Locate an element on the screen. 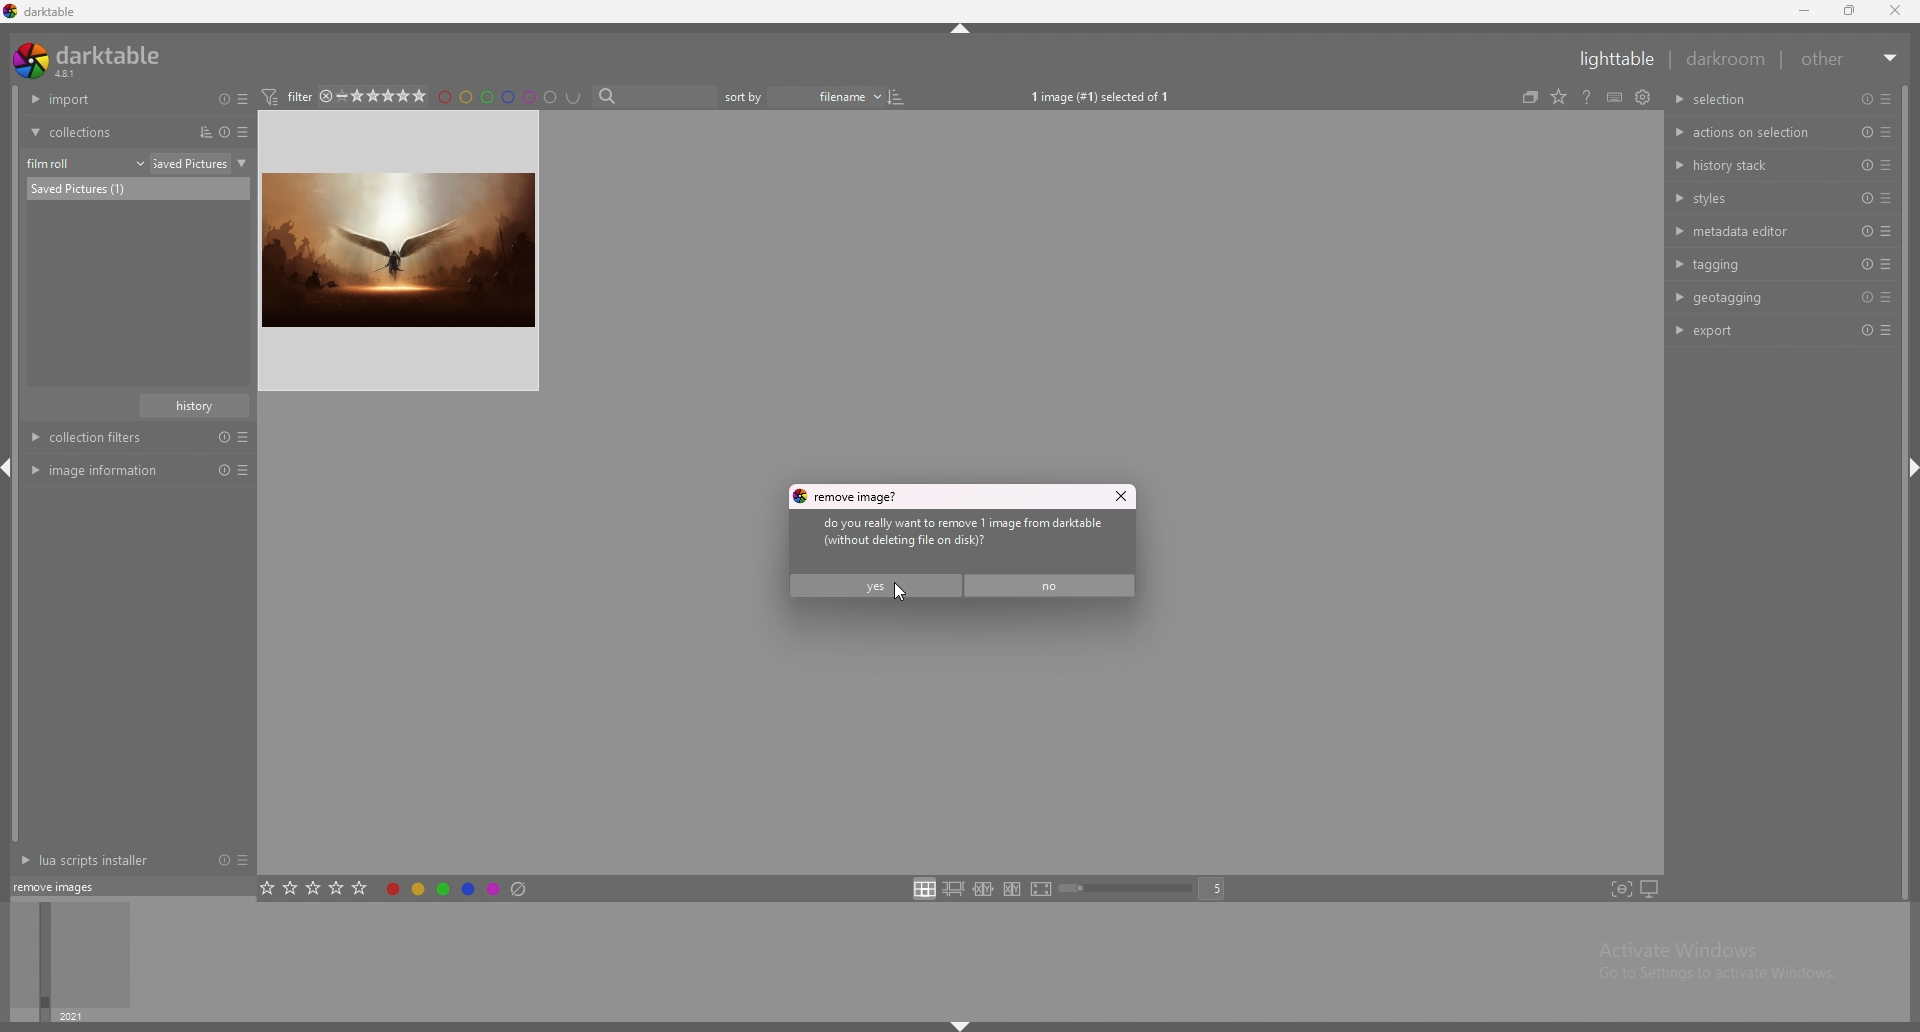 Image resolution: width=1920 pixels, height=1032 pixels. close is located at coordinates (1898, 11).